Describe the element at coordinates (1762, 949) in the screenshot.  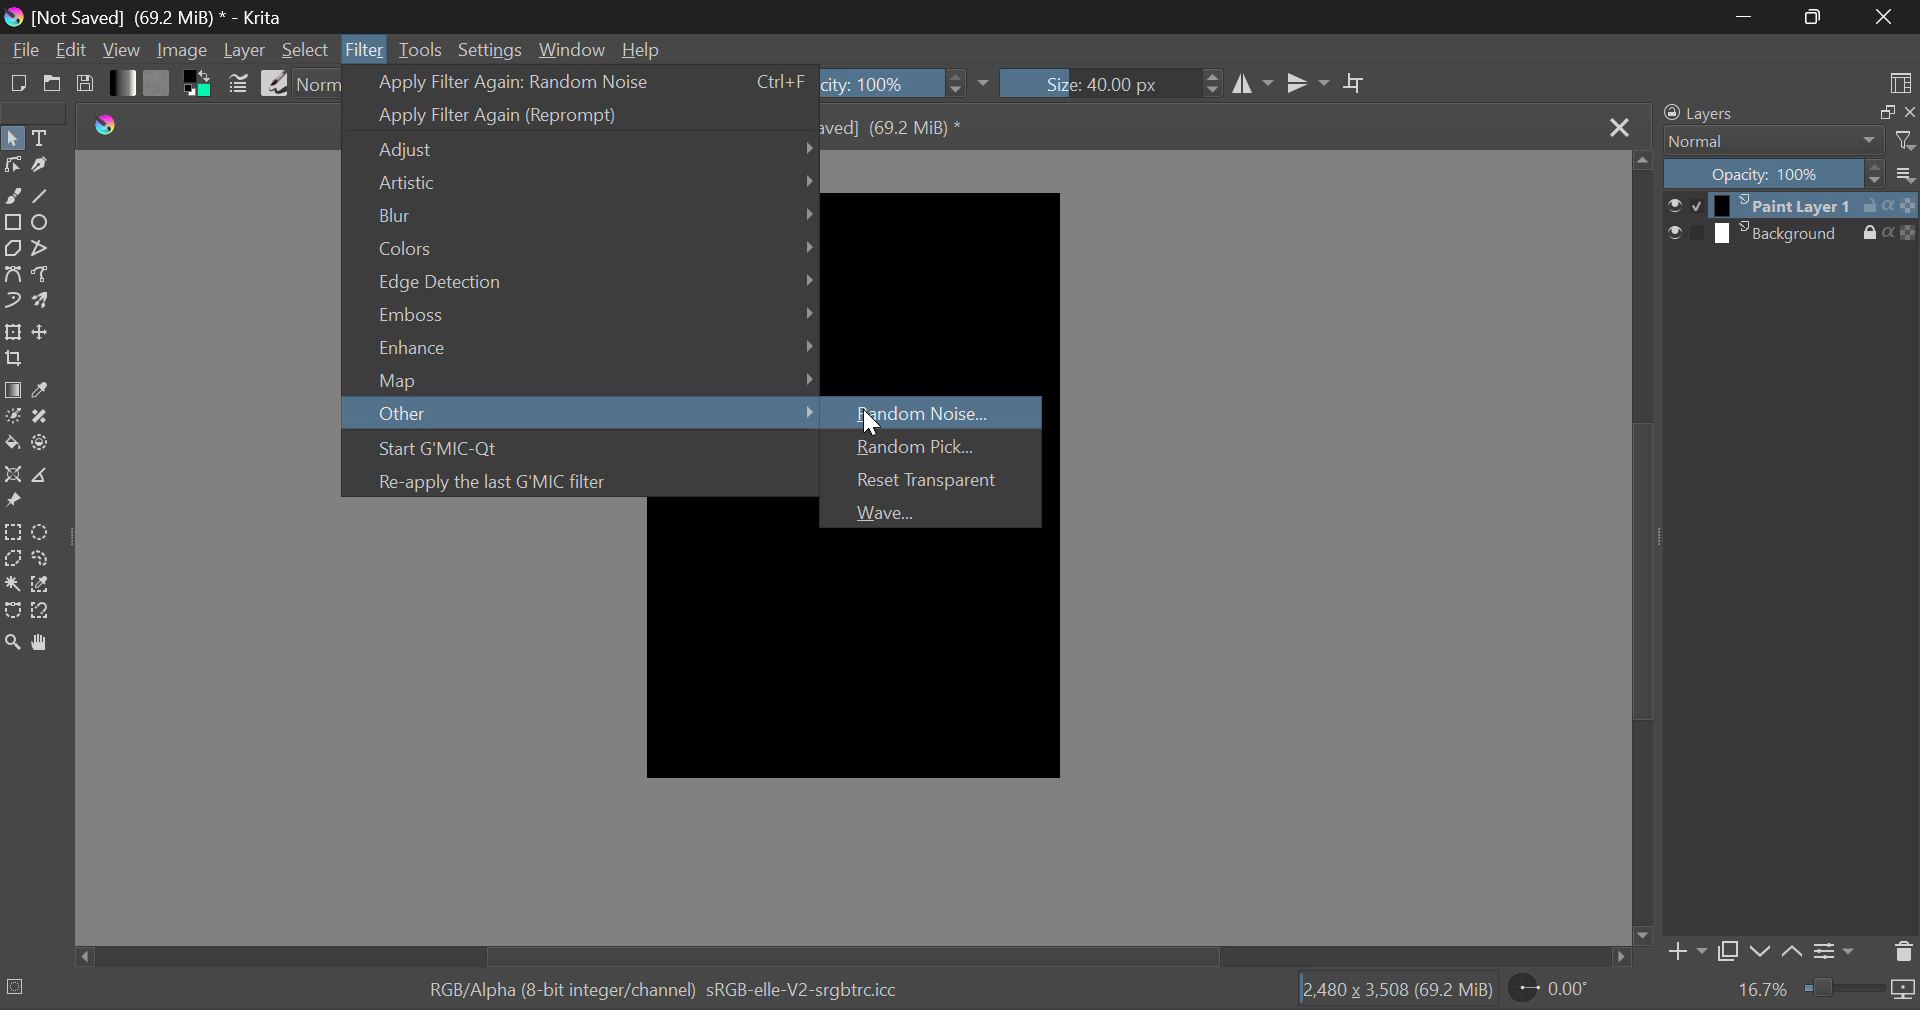
I see `Move Layer Down` at that location.